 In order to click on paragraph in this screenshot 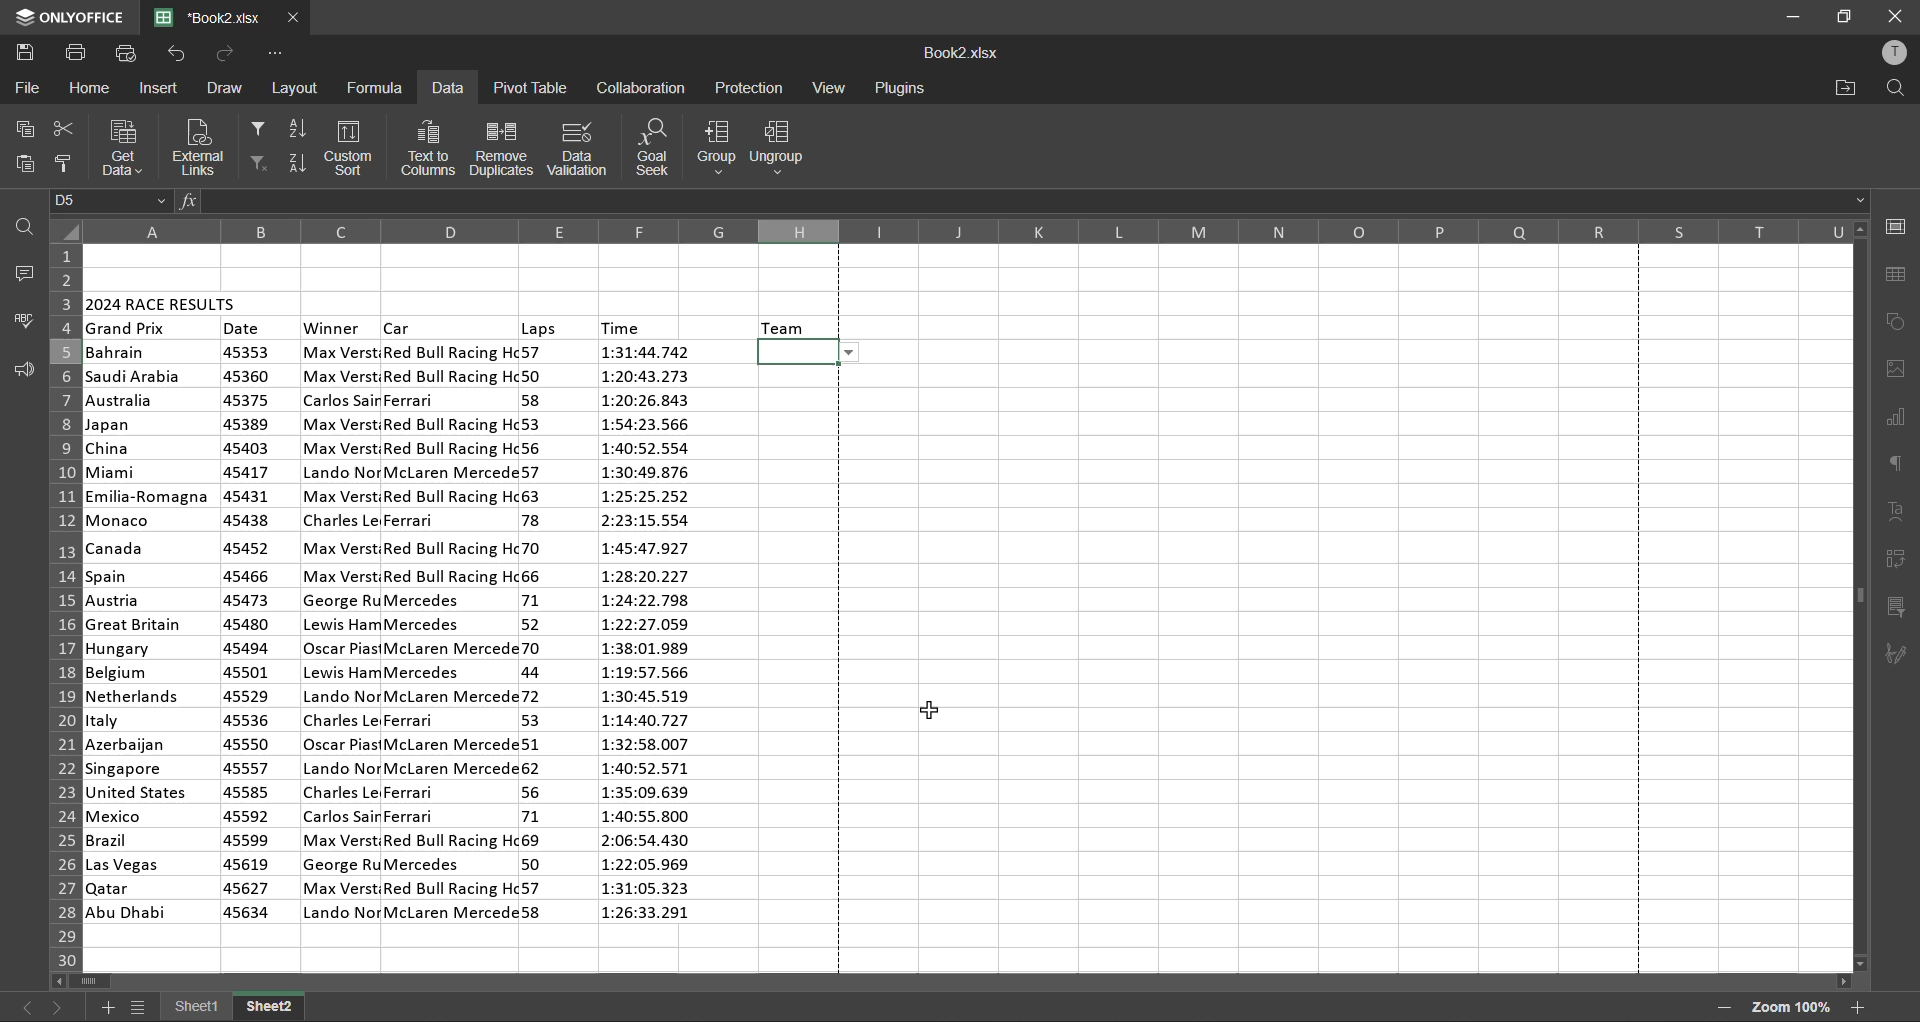, I will do `click(1901, 462)`.